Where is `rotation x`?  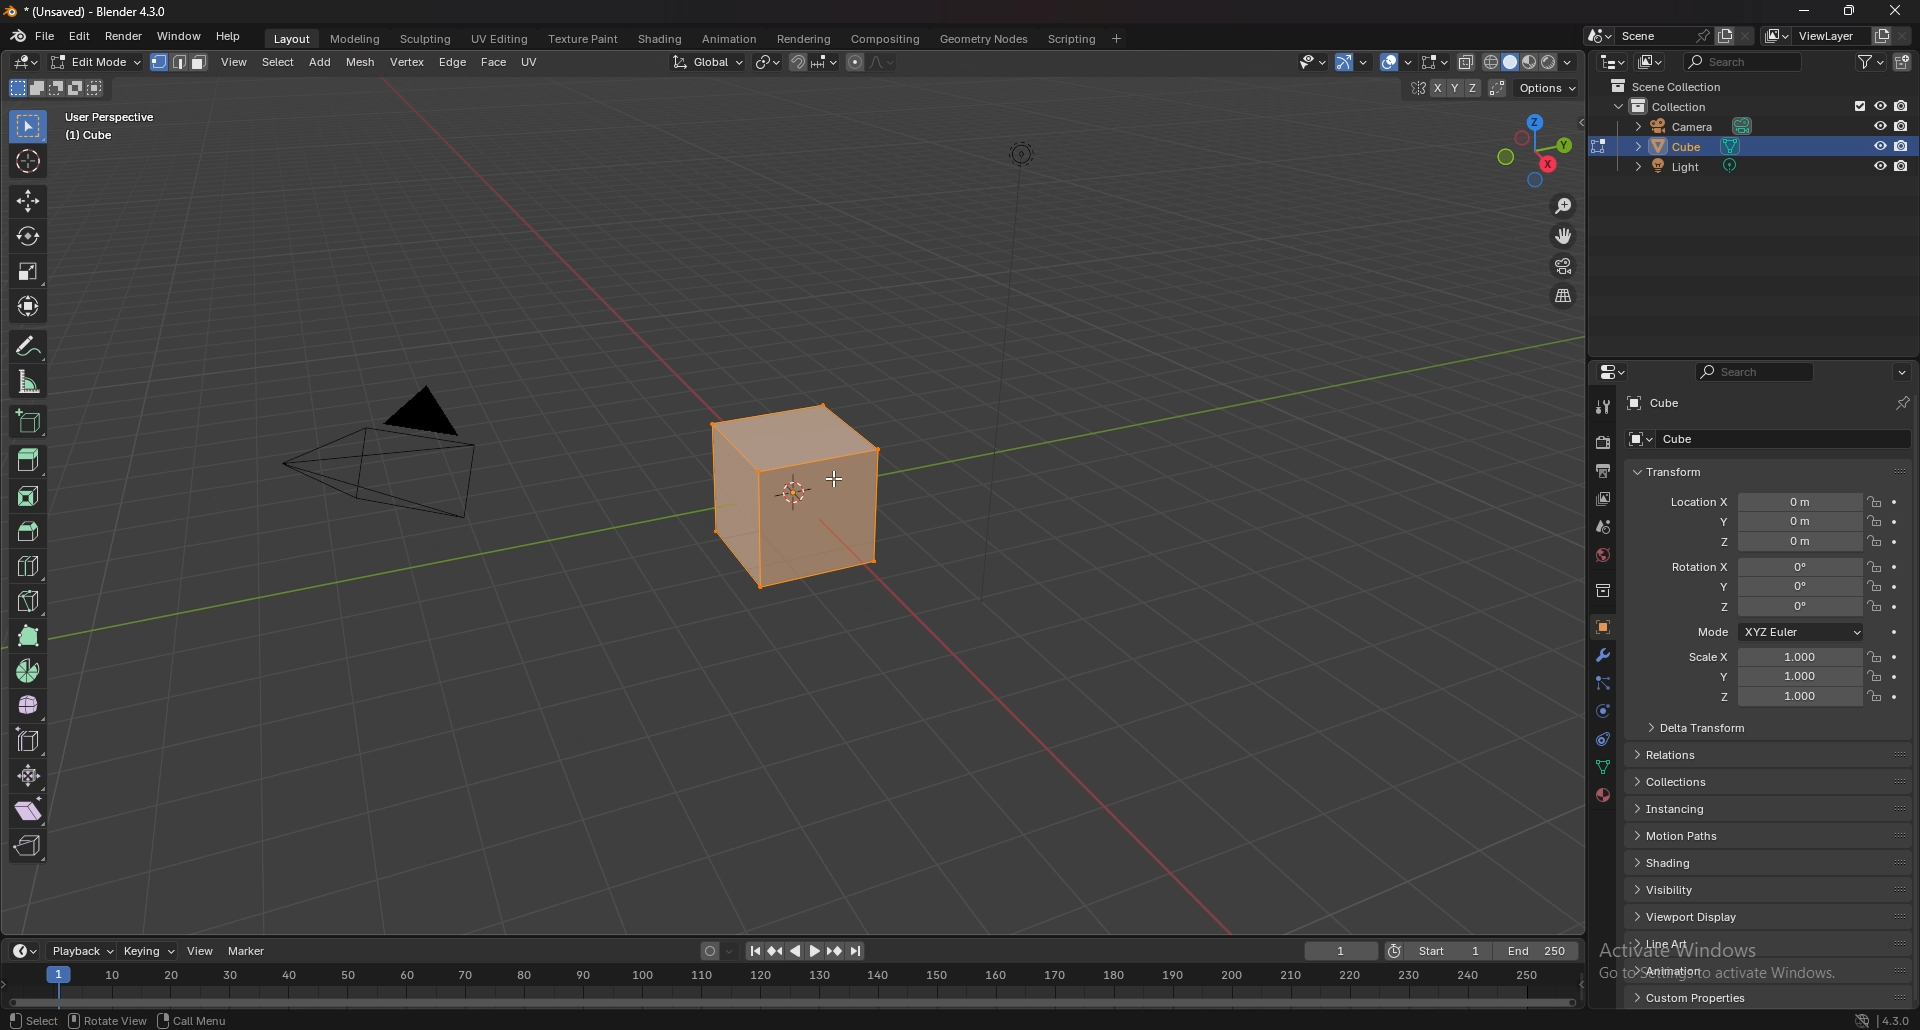 rotation x is located at coordinates (1760, 568).